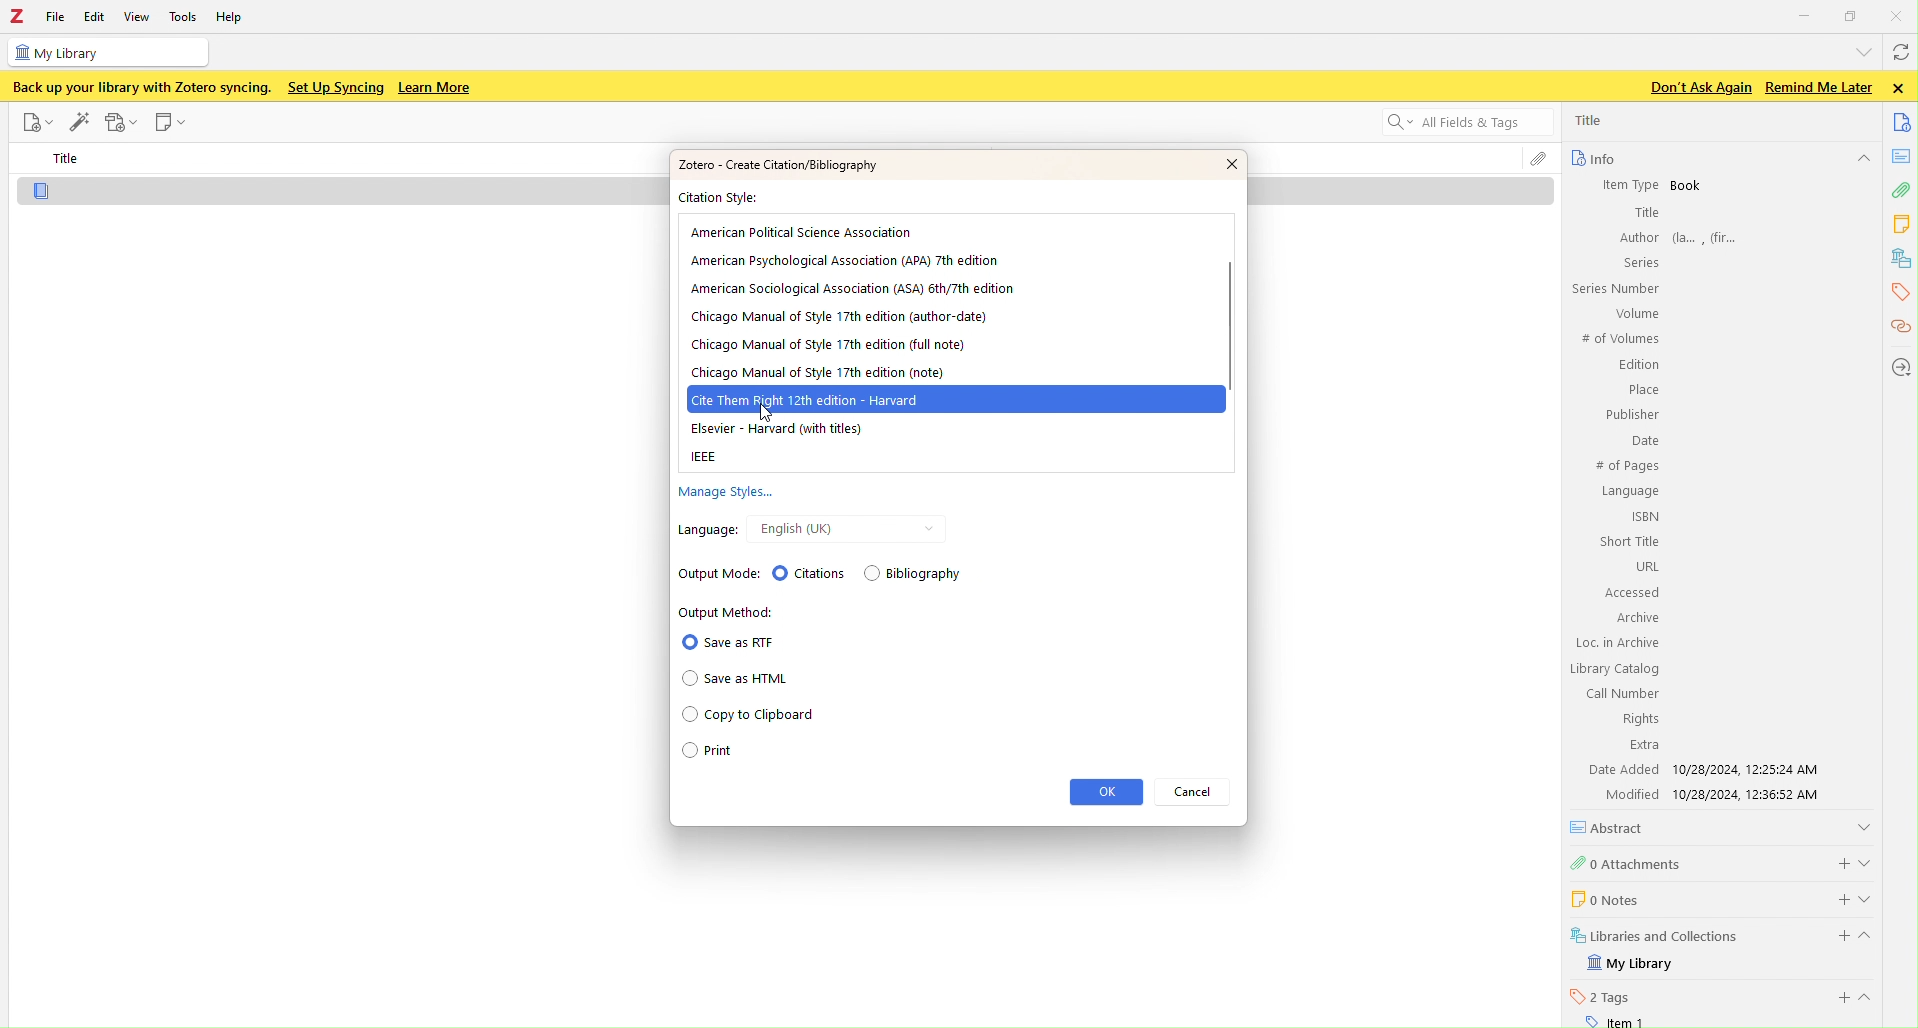 The width and height of the screenshot is (1918, 1028). I want to click on EEE, so click(706, 458).